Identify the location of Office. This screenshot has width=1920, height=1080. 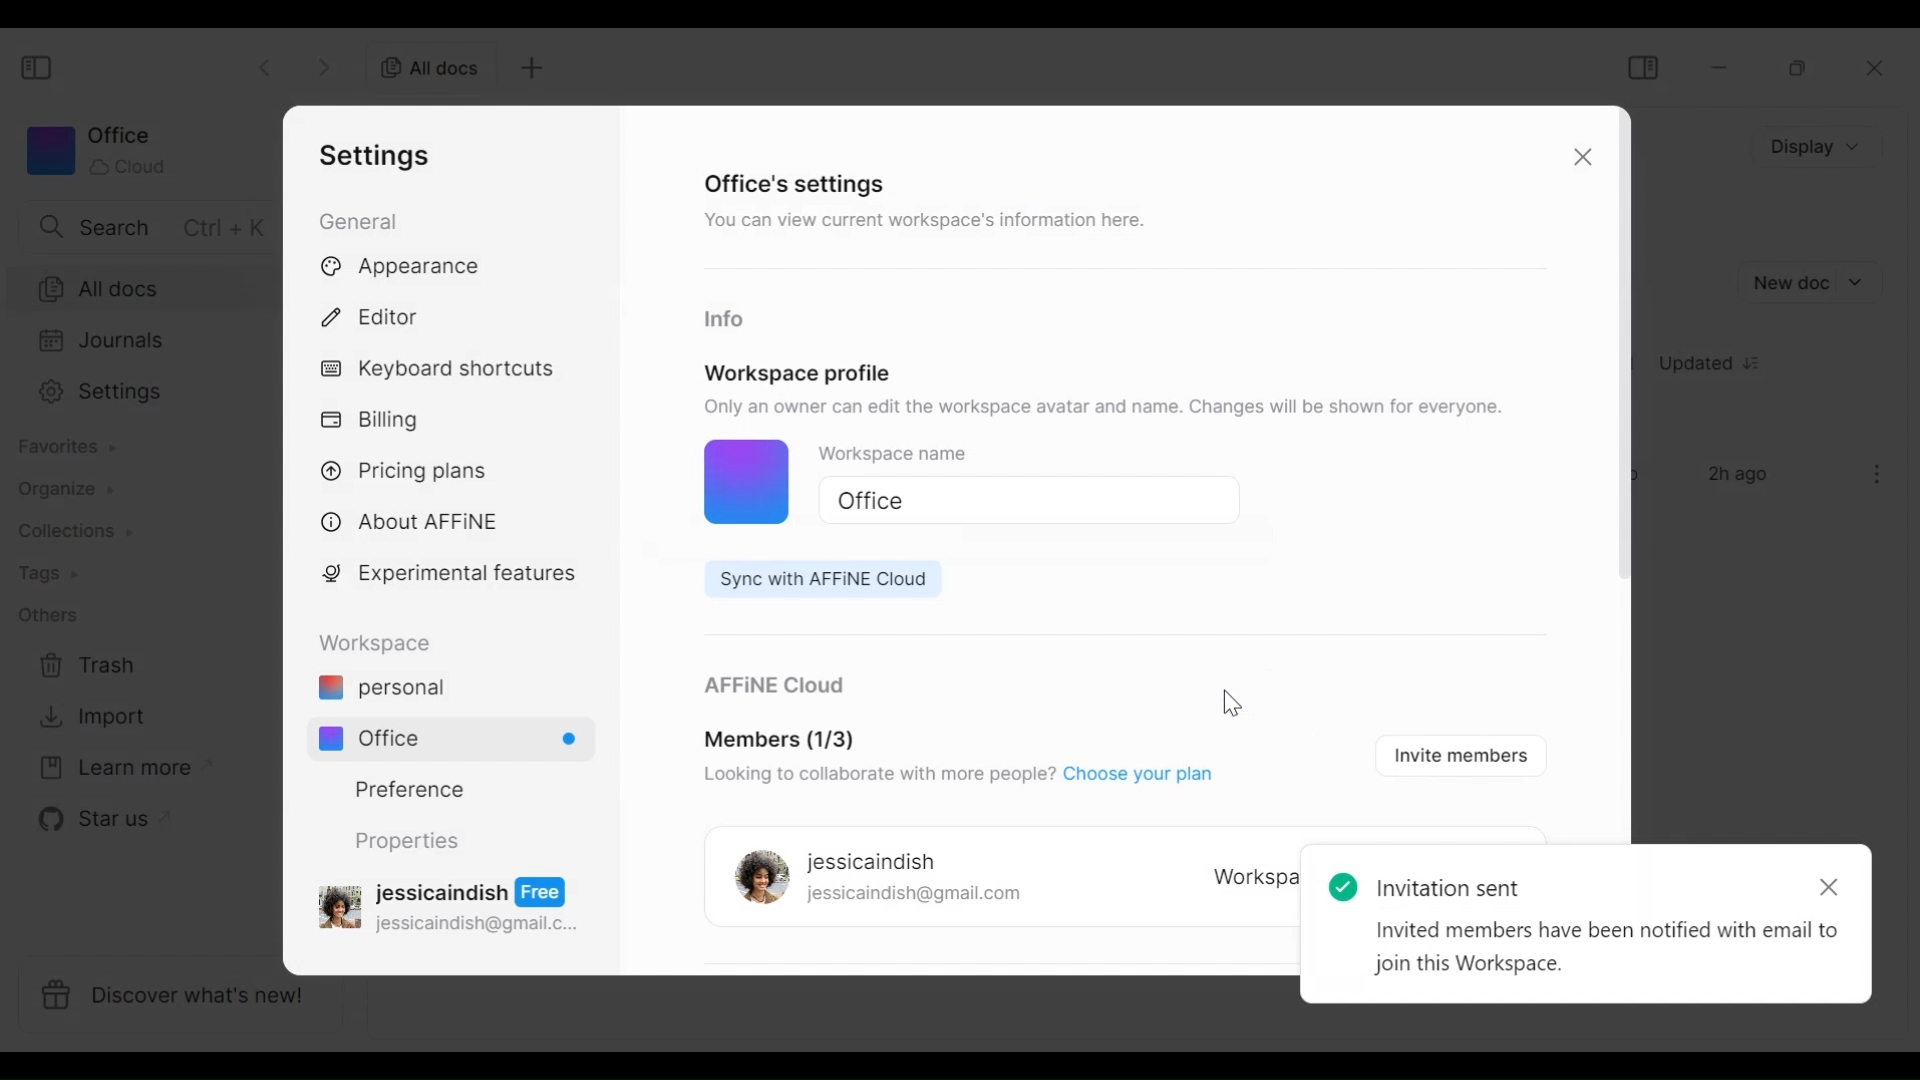
(460, 738).